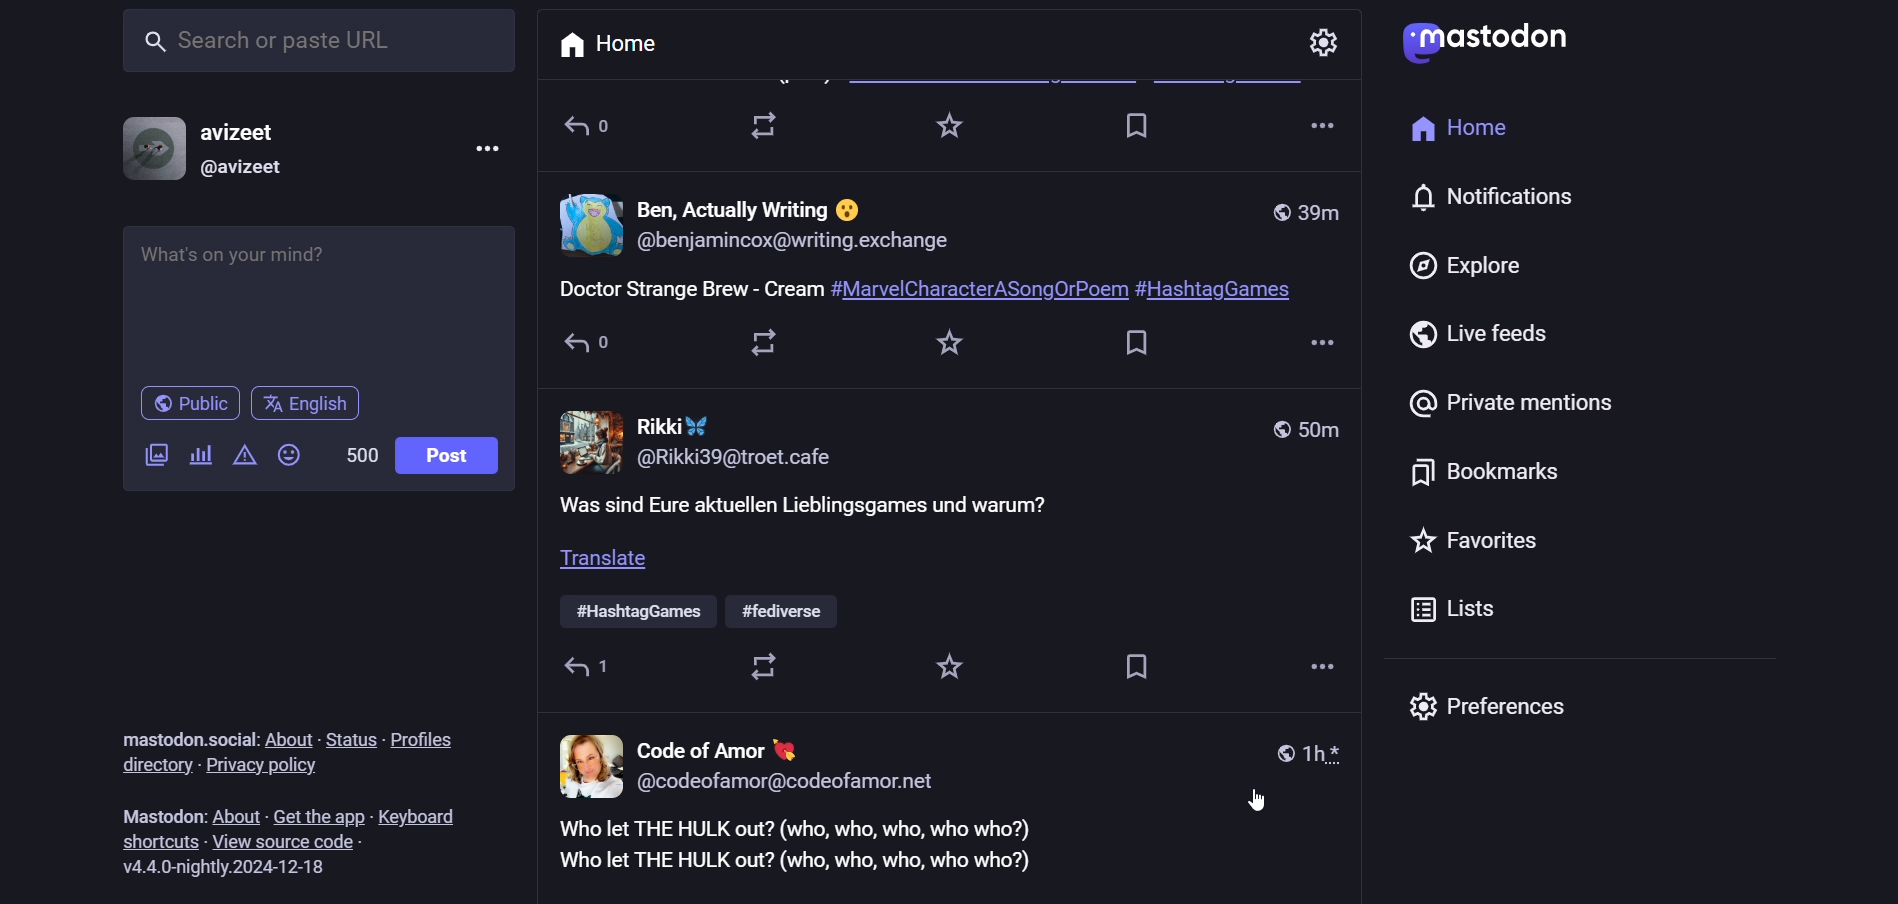  Describe the element at coordinates (958, 131) in the screenshot. I see `favourite` at that location.